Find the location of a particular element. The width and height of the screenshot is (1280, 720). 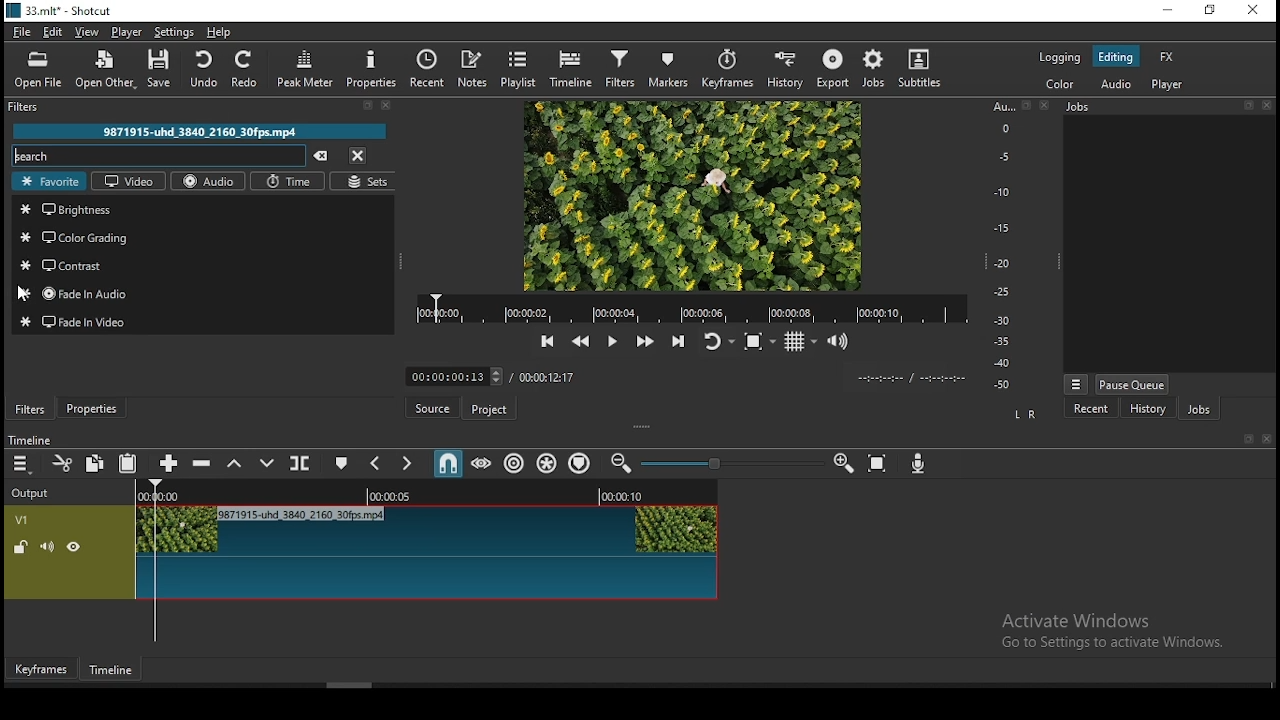

zoom timeine out is located at coordinates (619, 465).